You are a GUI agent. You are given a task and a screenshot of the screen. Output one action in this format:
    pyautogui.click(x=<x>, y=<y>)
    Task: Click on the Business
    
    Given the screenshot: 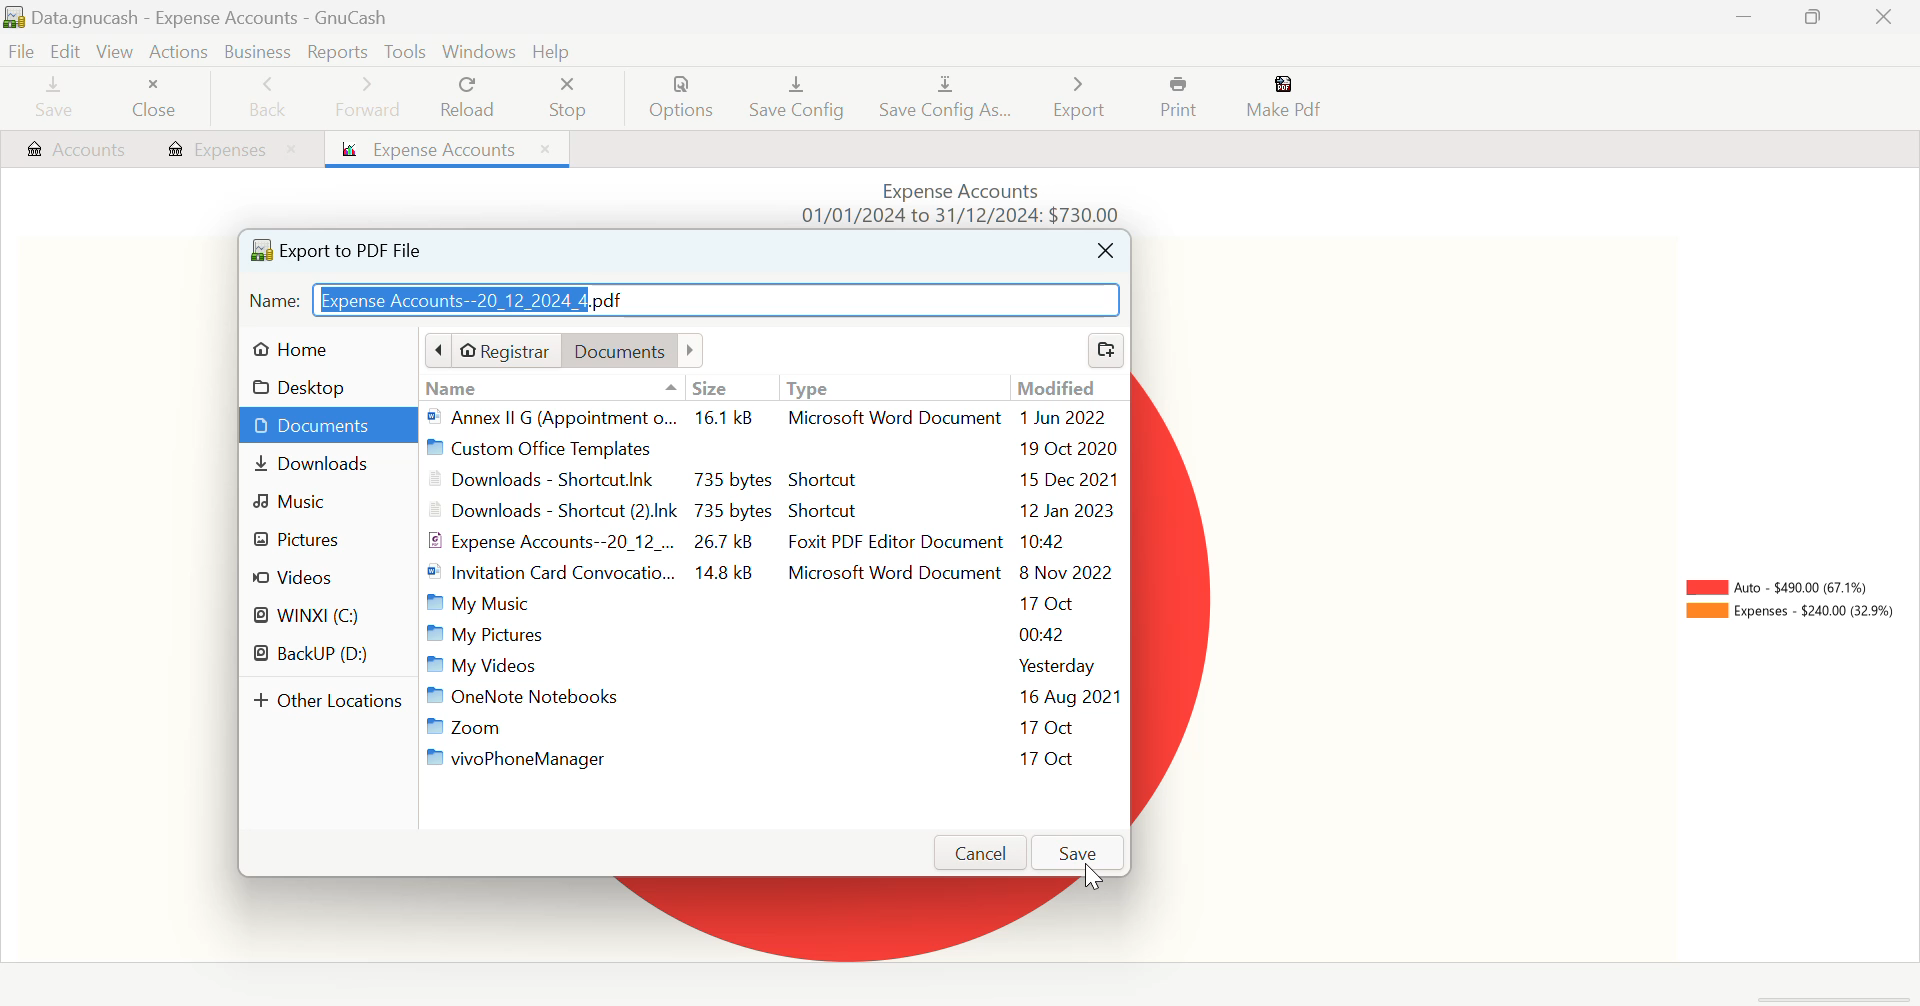 What is the action you would take?
    pyautogui.click(x=260, y=52)
    